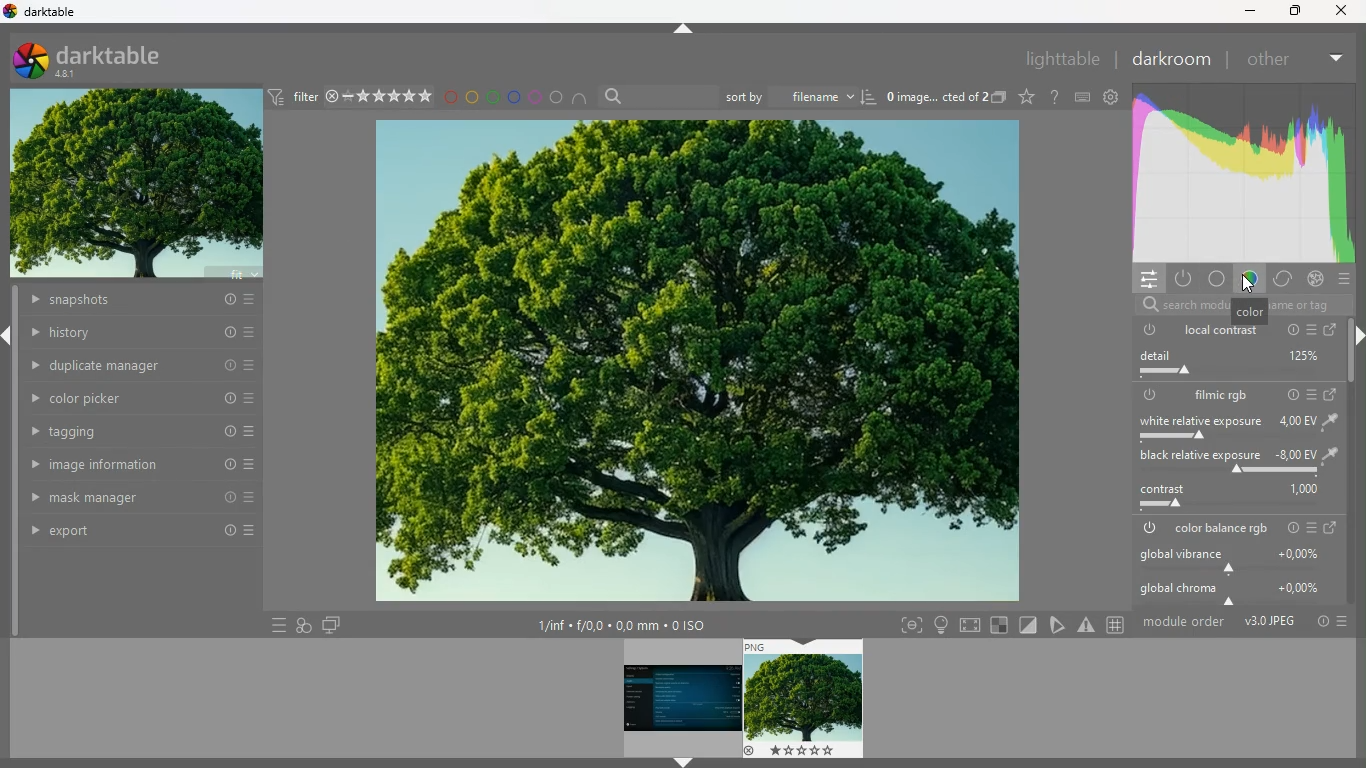 This screenshot has width=1366, height=768. What do you see at coordinates (9, 337) in the screenshot?
I see `arrow` at bounding box center [9, 337].